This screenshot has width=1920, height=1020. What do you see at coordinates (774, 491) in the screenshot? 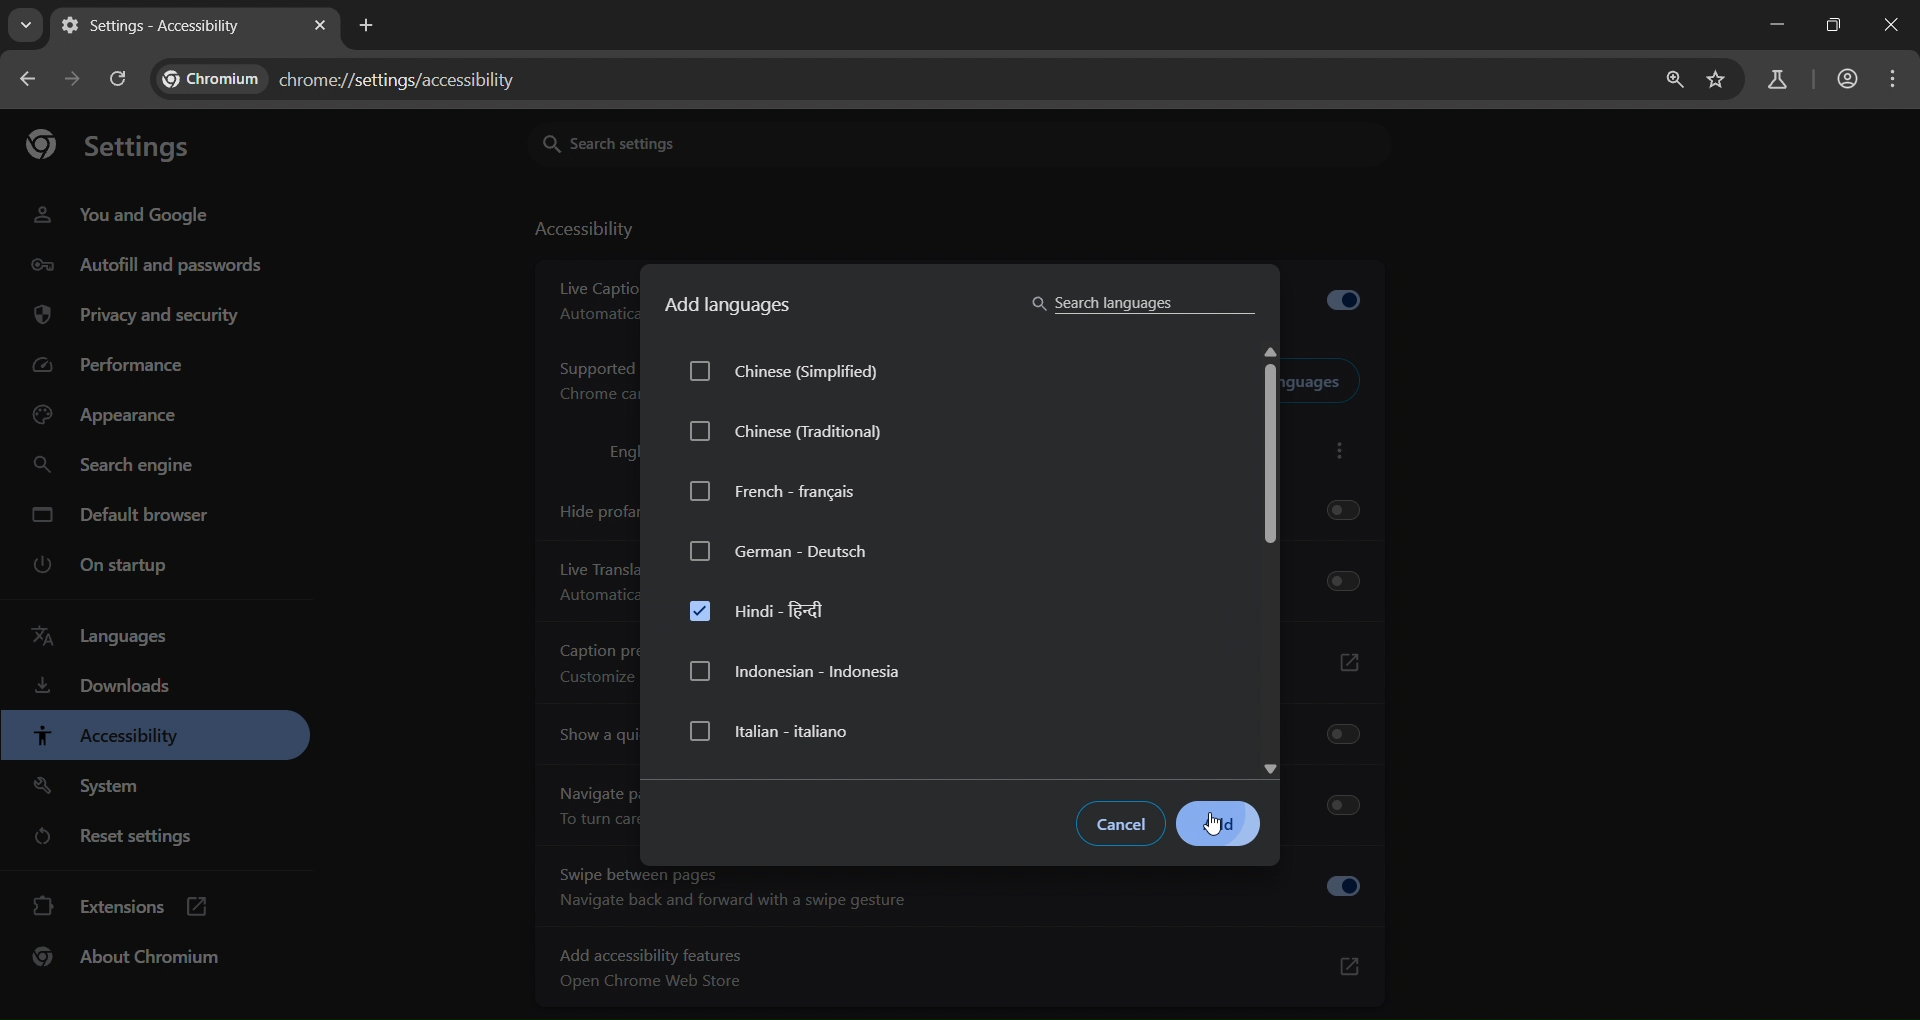
I see `French - francais` at bounding box center [774, 491].